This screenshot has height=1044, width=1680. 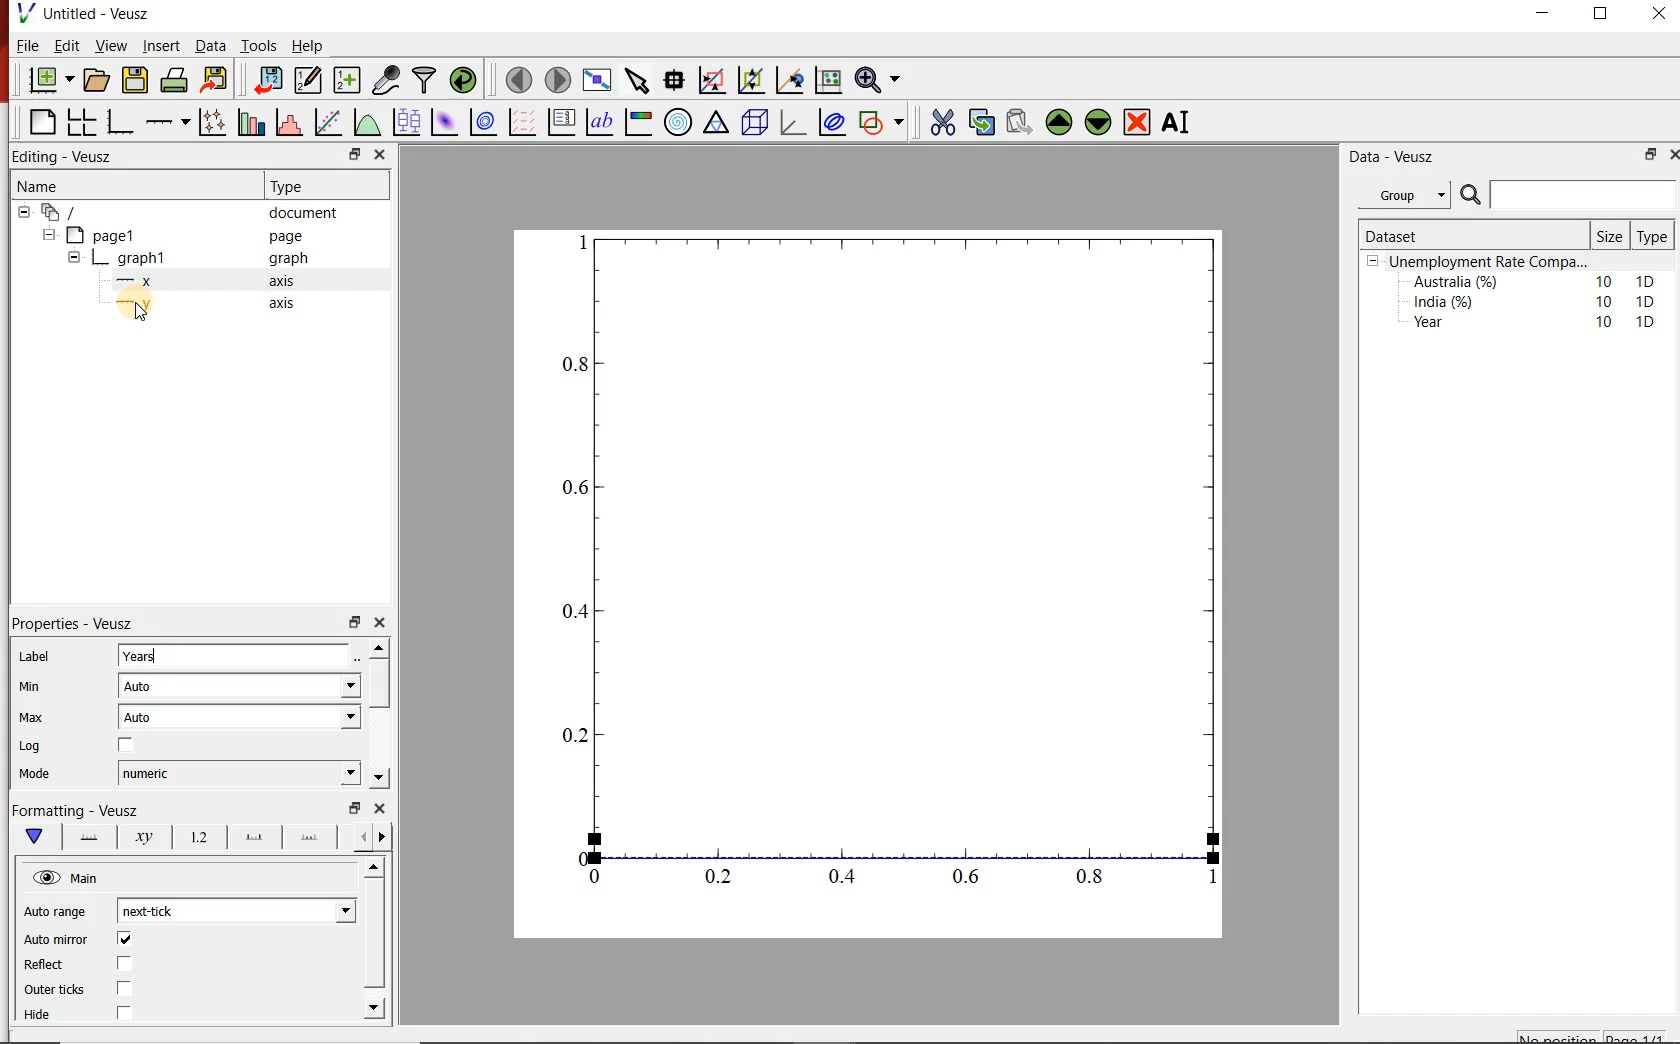 What do you see at coordinates (378, 684) in the screenshot?
I see `scroll bar` at bounding box center [378, 684].